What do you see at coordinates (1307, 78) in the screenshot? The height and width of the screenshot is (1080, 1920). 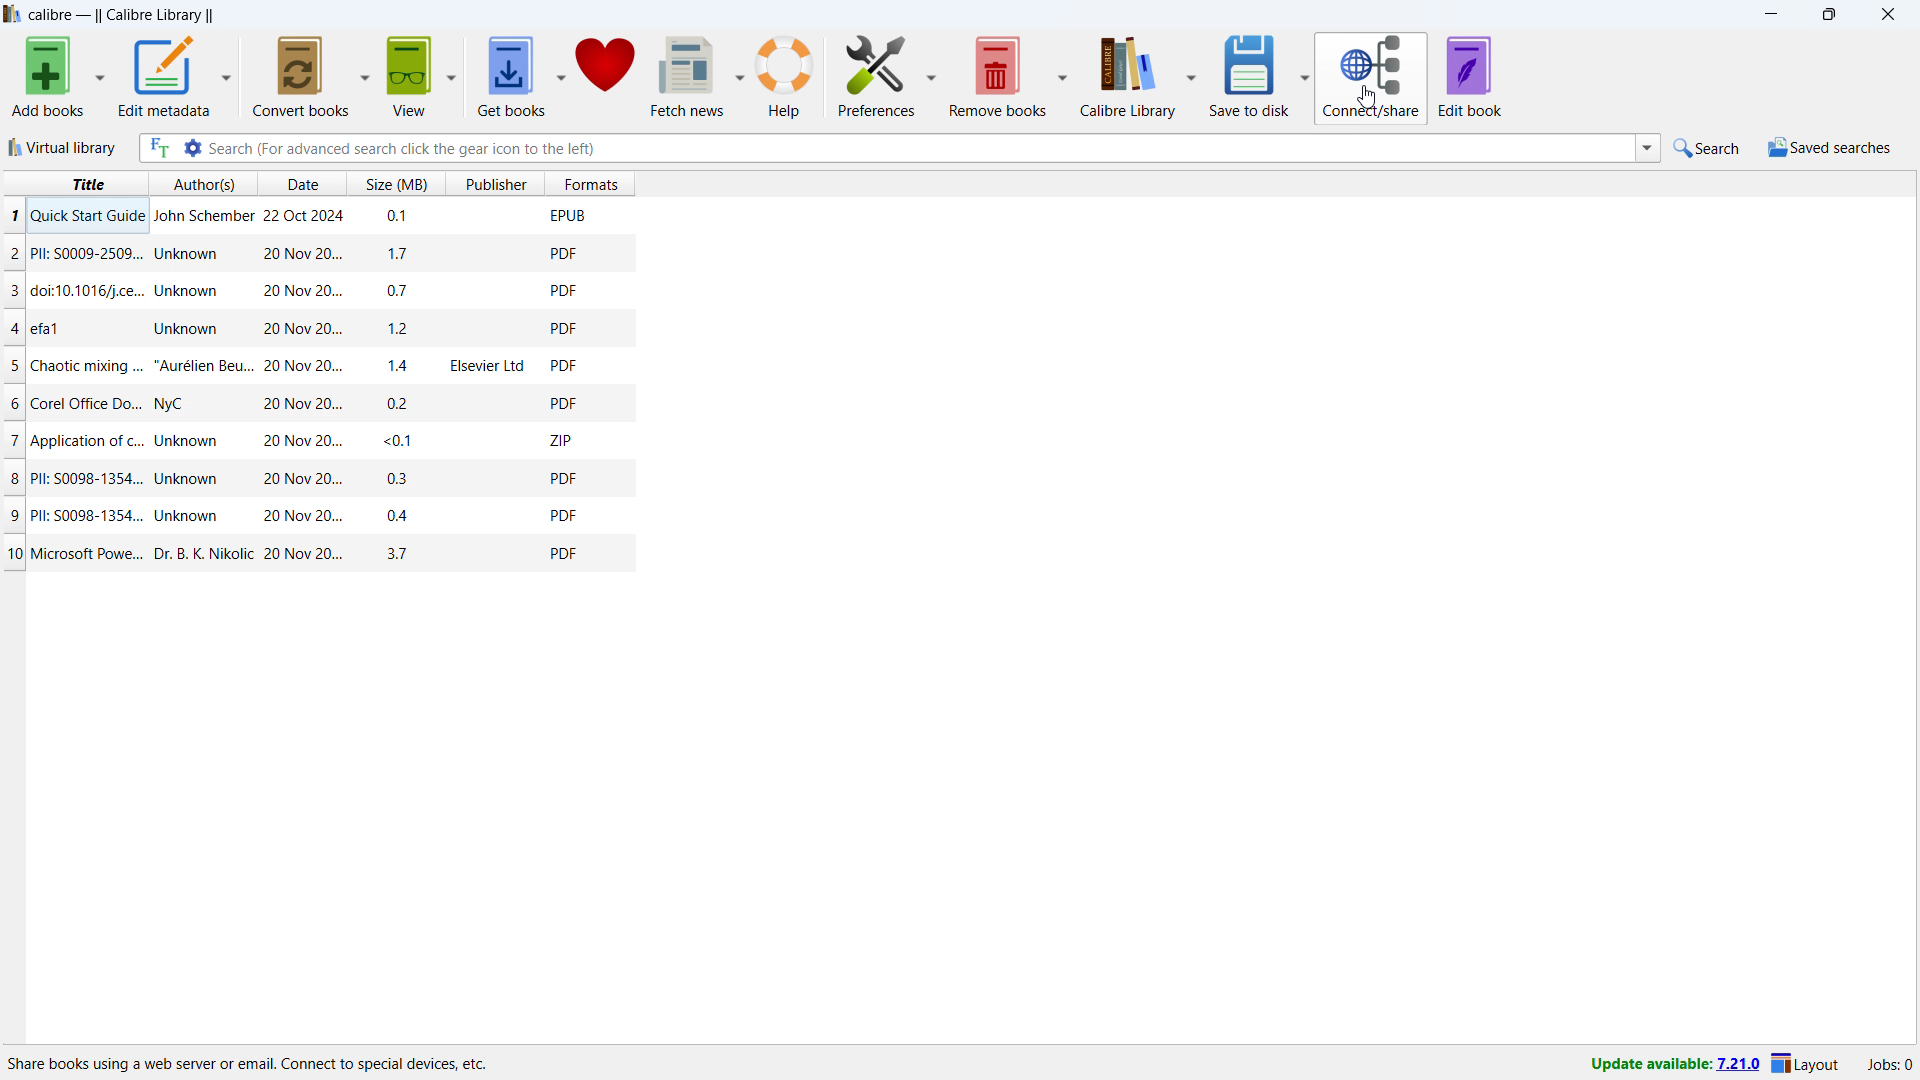 I see `save to disk options` at bounding box center [1307, 78].